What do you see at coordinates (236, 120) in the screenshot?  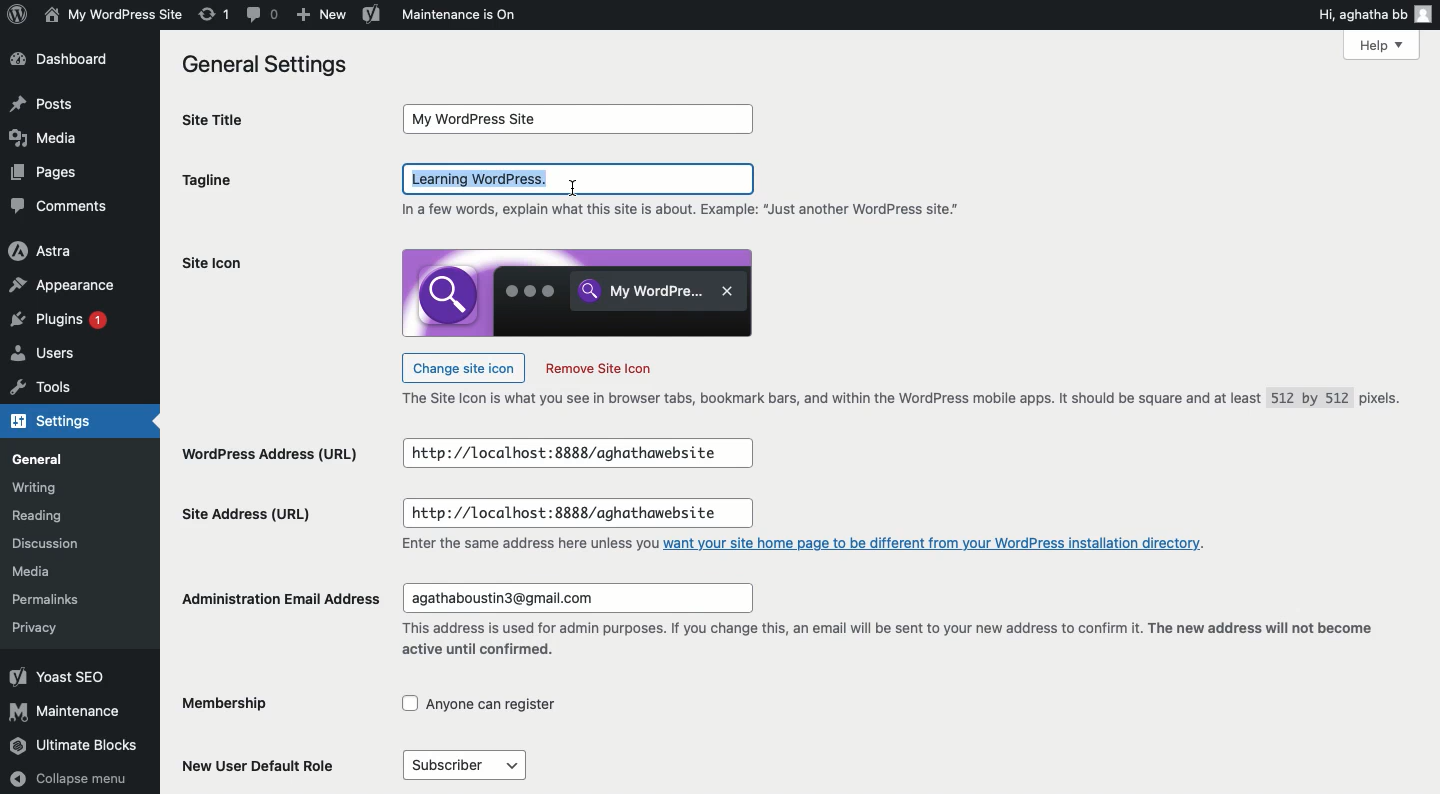 I see `Site title` at bounding box center [236, 120].